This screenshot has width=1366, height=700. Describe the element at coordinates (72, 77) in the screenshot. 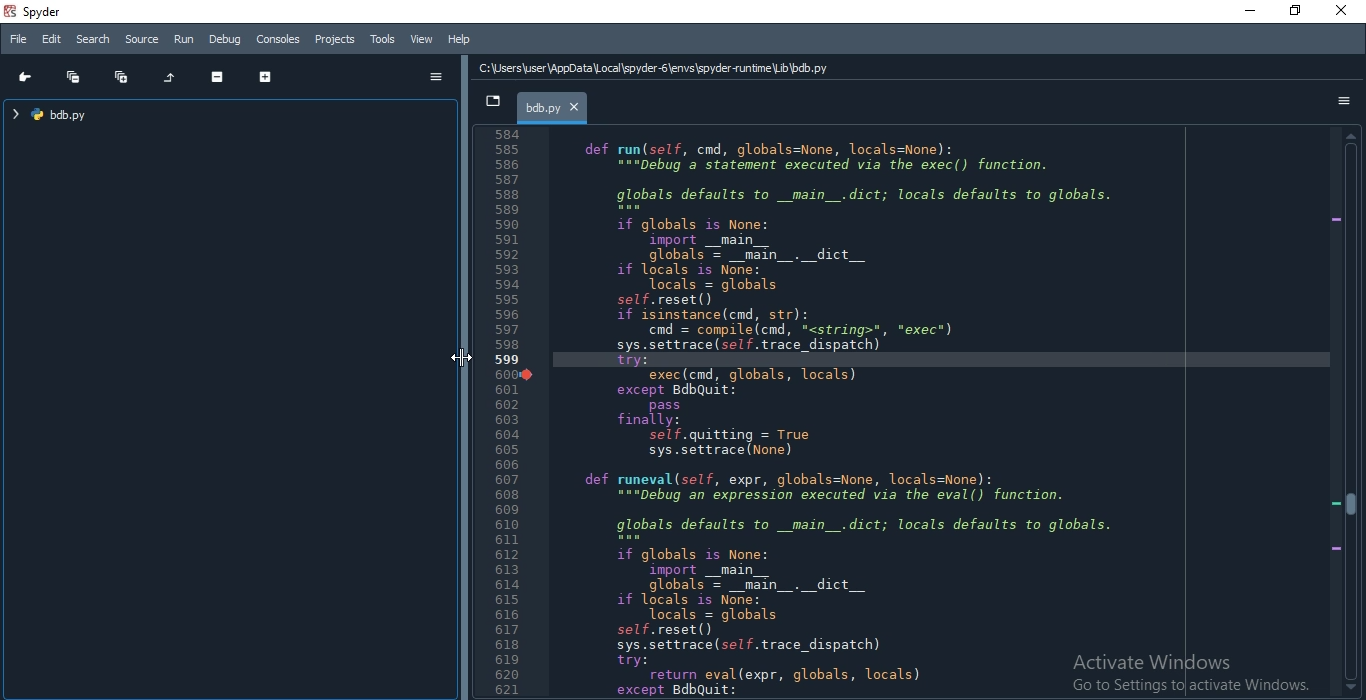

I see `Collapse all` at that location.